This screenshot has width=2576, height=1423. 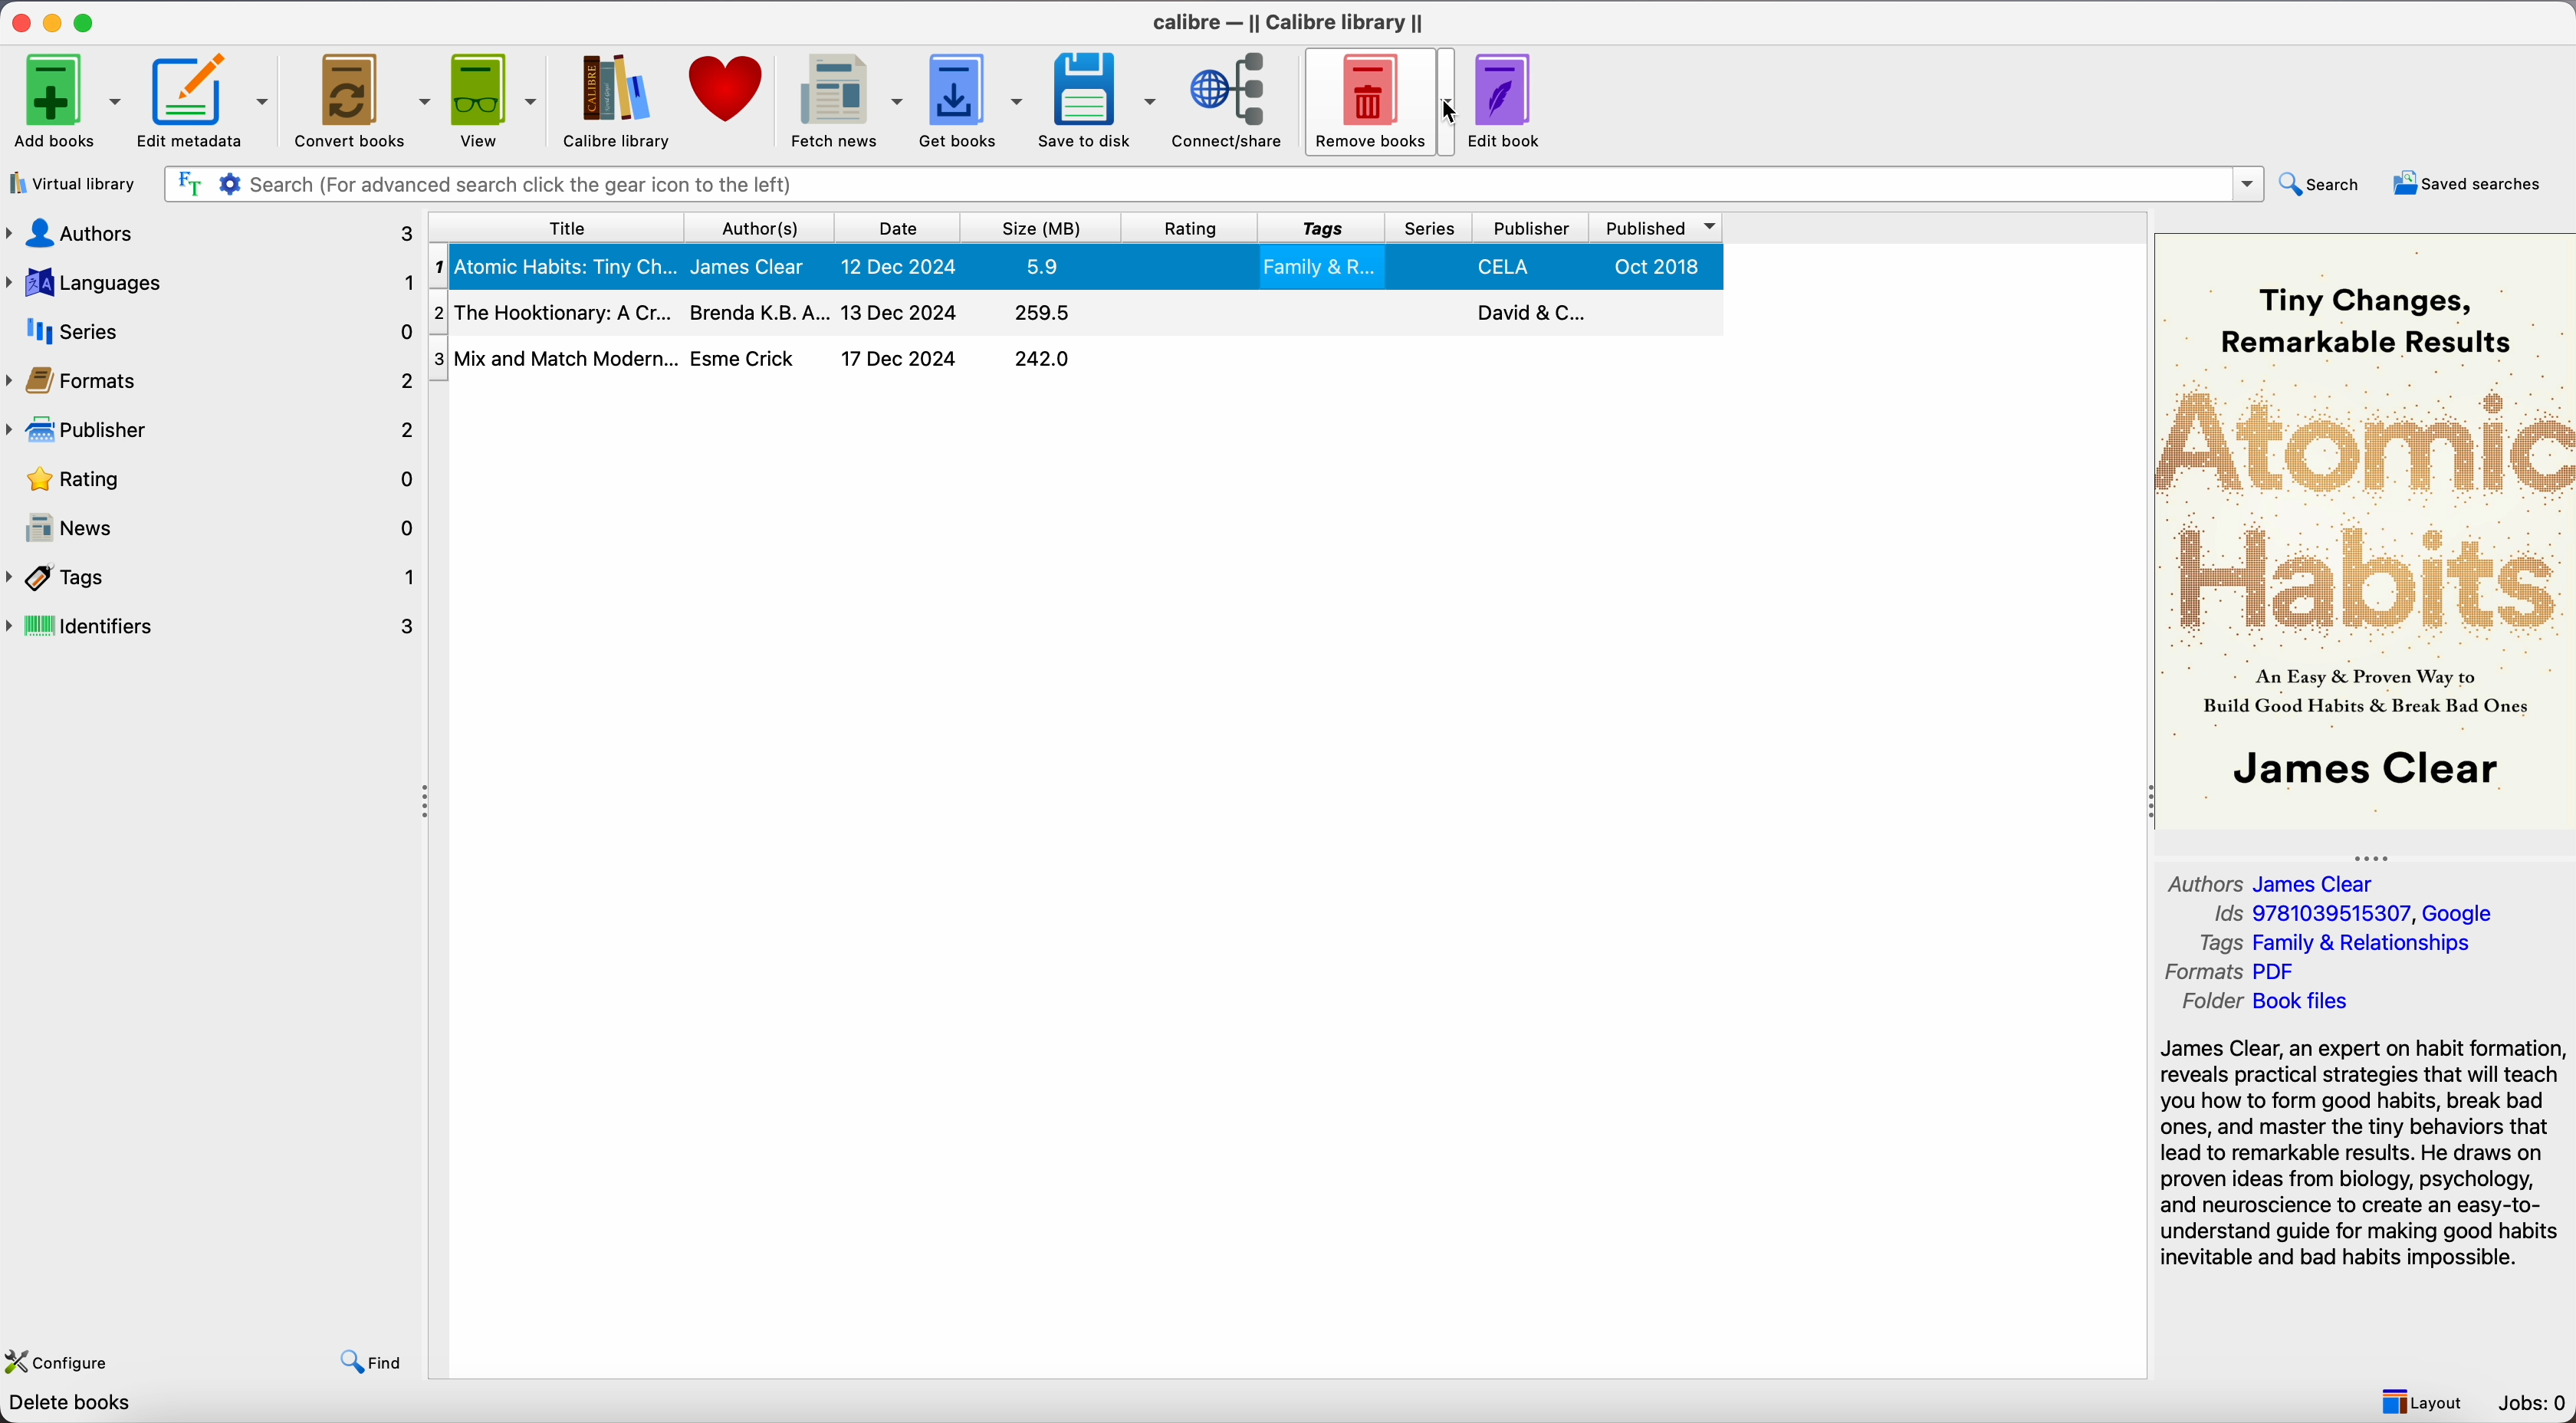 I want to click on Calibre - || Calibre library ||, so click(x=1291, y=23).